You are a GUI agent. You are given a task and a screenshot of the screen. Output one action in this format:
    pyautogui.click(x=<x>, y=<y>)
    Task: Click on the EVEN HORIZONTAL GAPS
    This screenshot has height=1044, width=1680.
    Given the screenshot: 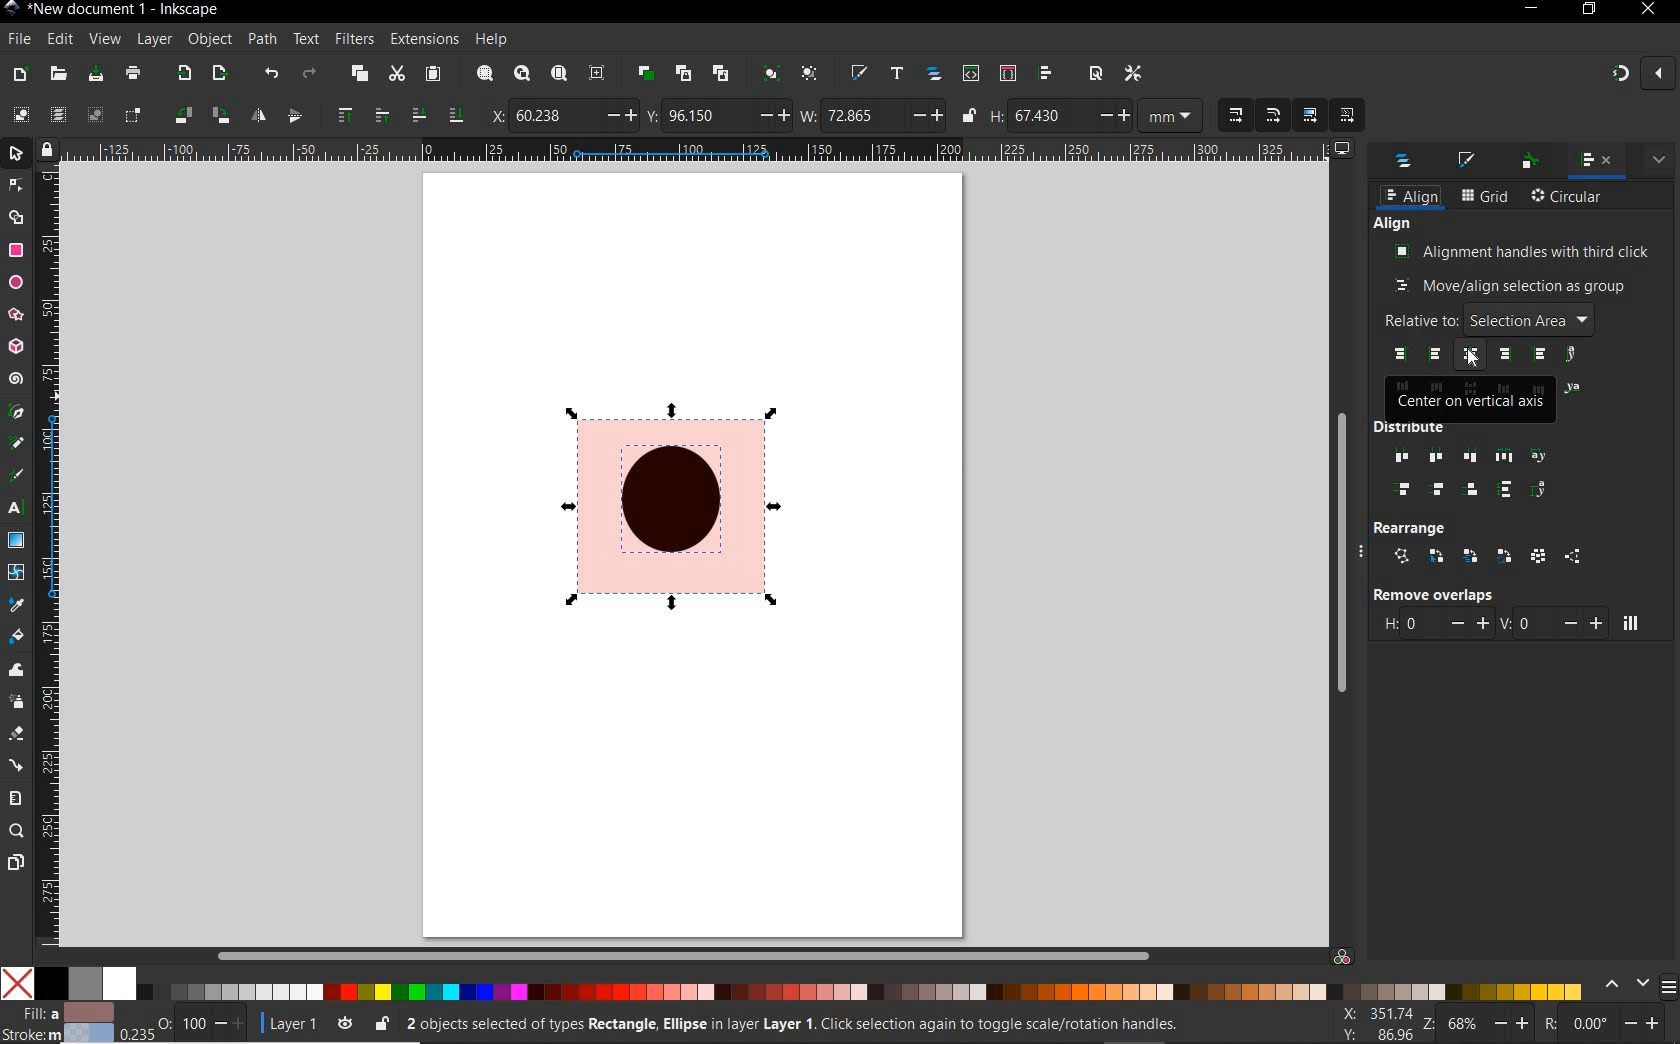 What is the action you would take?
    pyautogui.click(x=1505, y=456)
    